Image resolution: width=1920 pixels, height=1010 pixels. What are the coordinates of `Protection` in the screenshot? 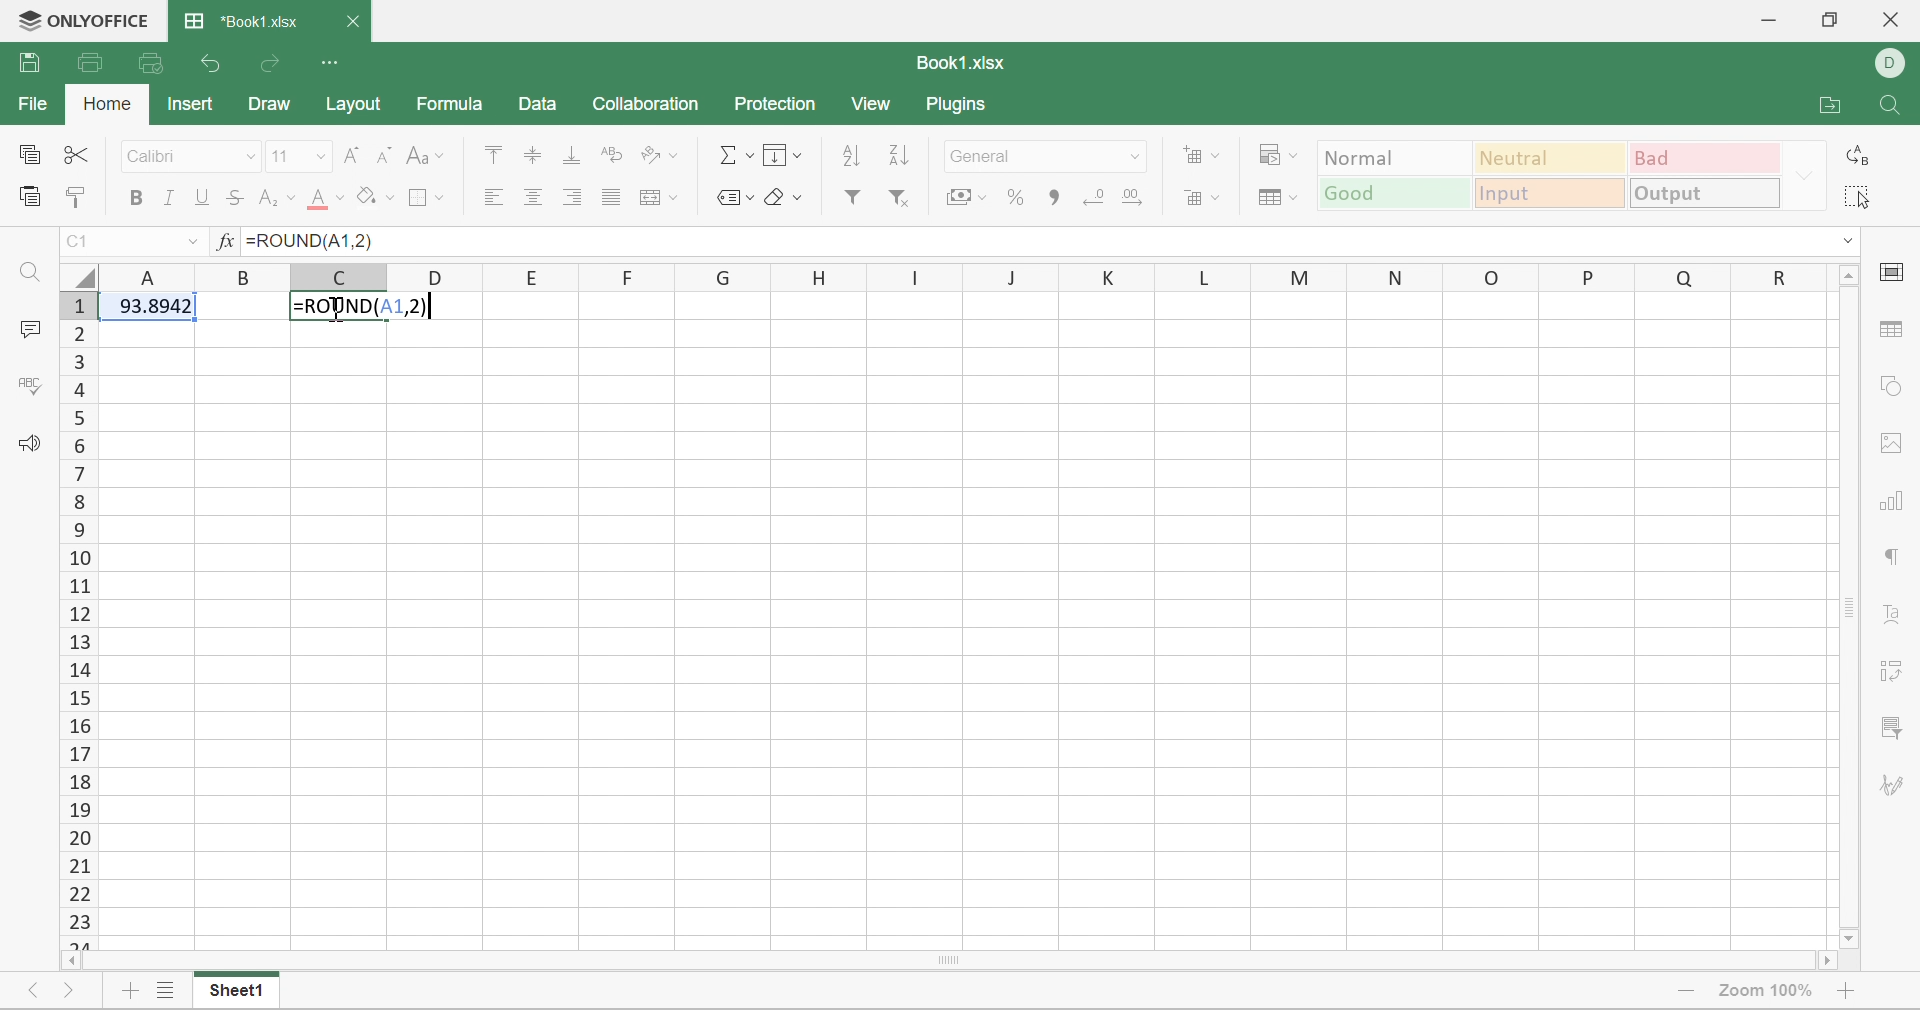 It's located at (777, 103).